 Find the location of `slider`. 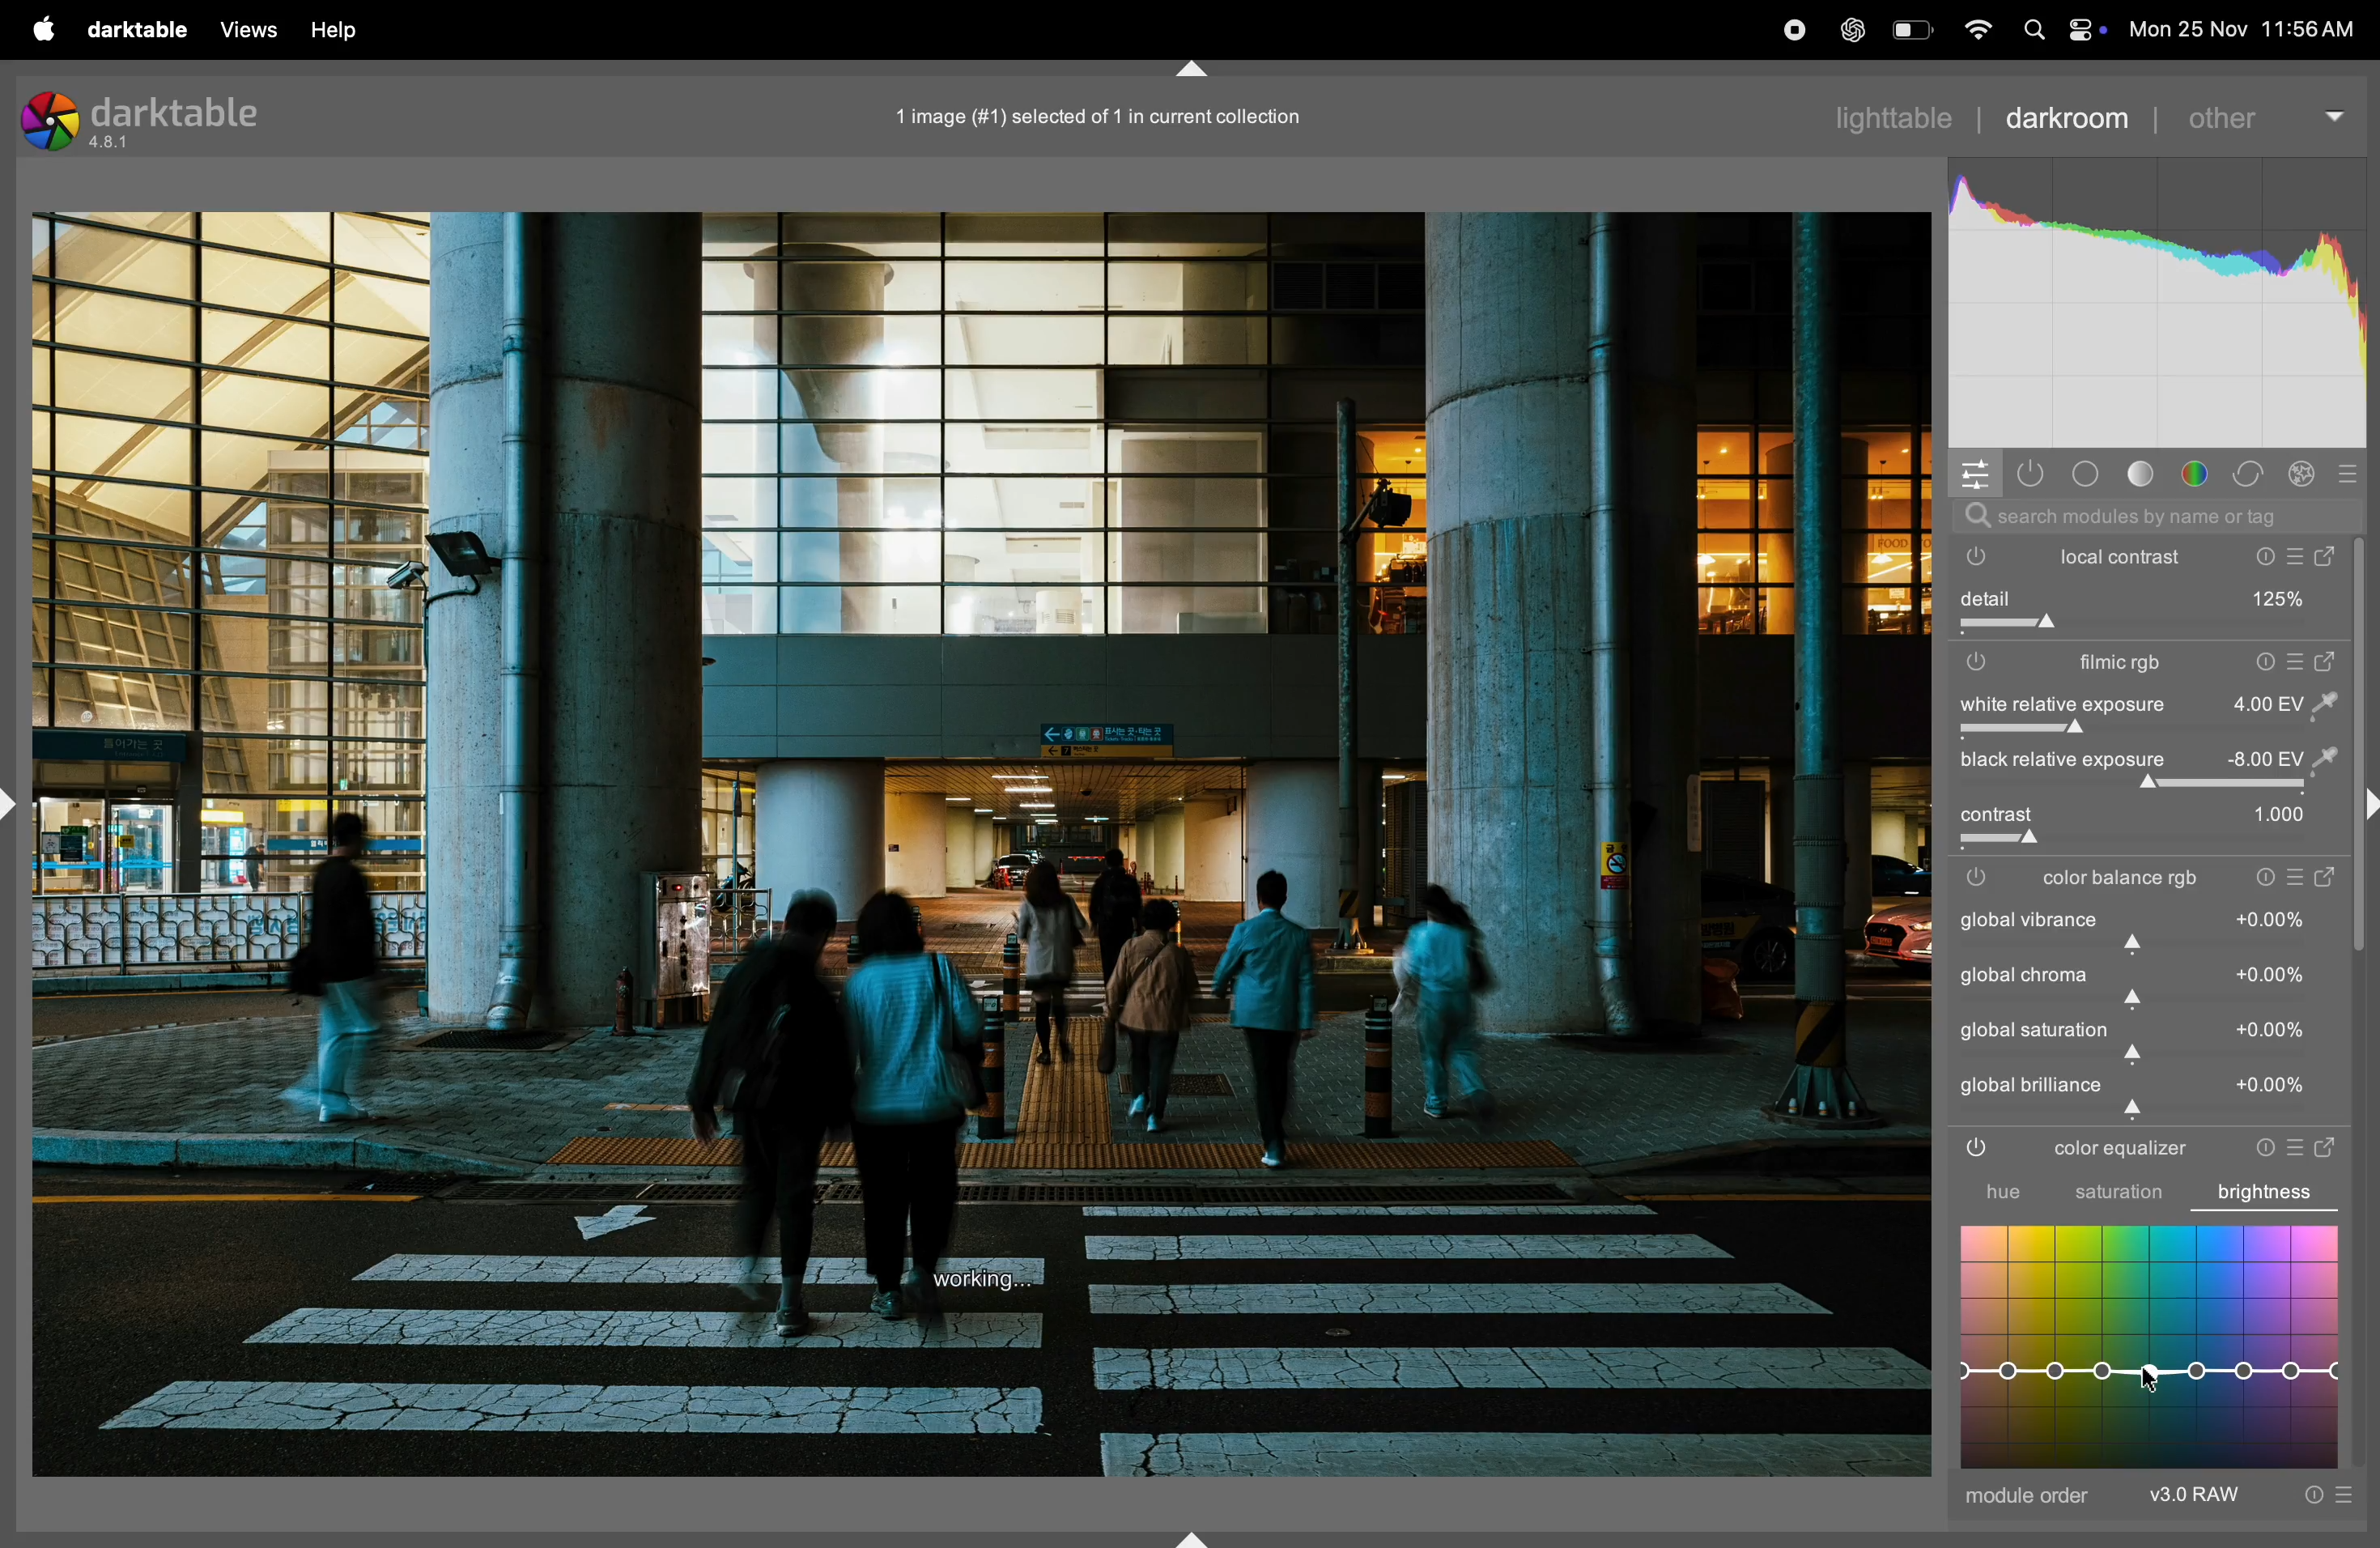

slider is located at coordinates (2154, 1002).